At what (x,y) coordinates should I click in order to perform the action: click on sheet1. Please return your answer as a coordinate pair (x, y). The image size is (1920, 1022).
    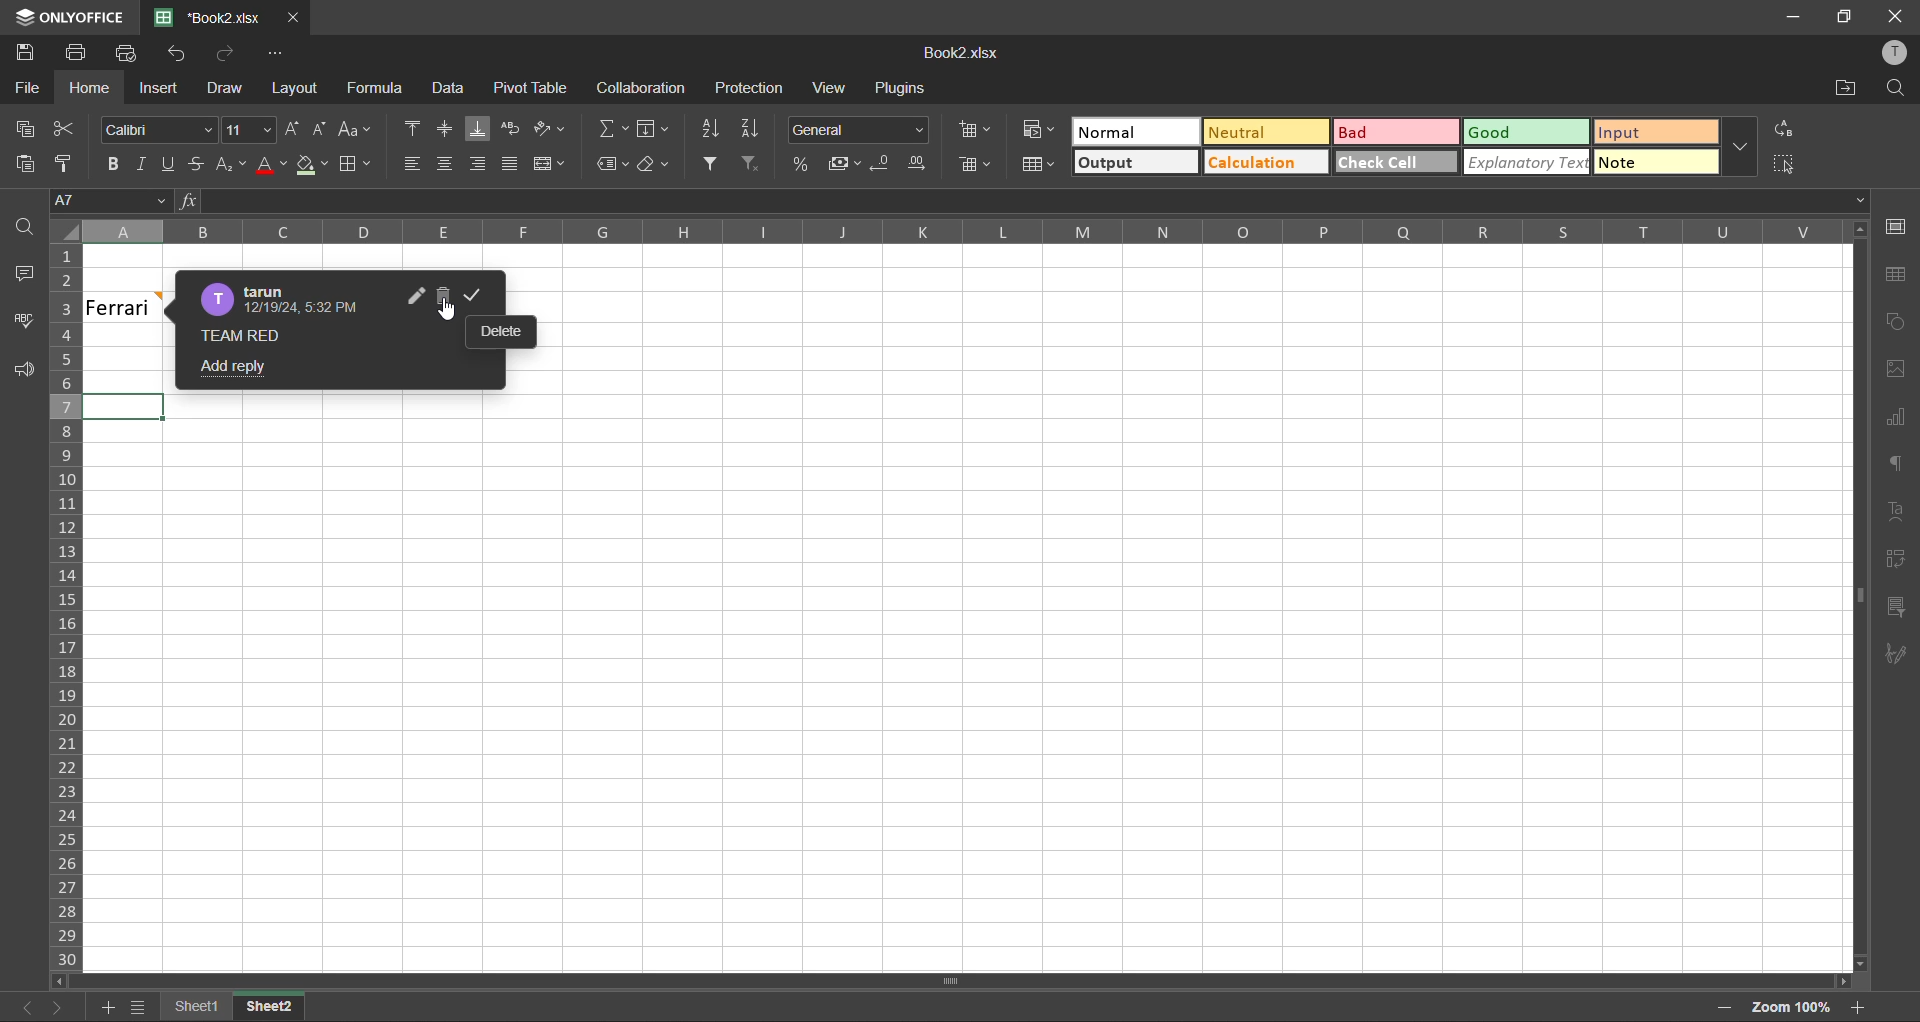
    Looking at the image, I should click on (198, 1008).